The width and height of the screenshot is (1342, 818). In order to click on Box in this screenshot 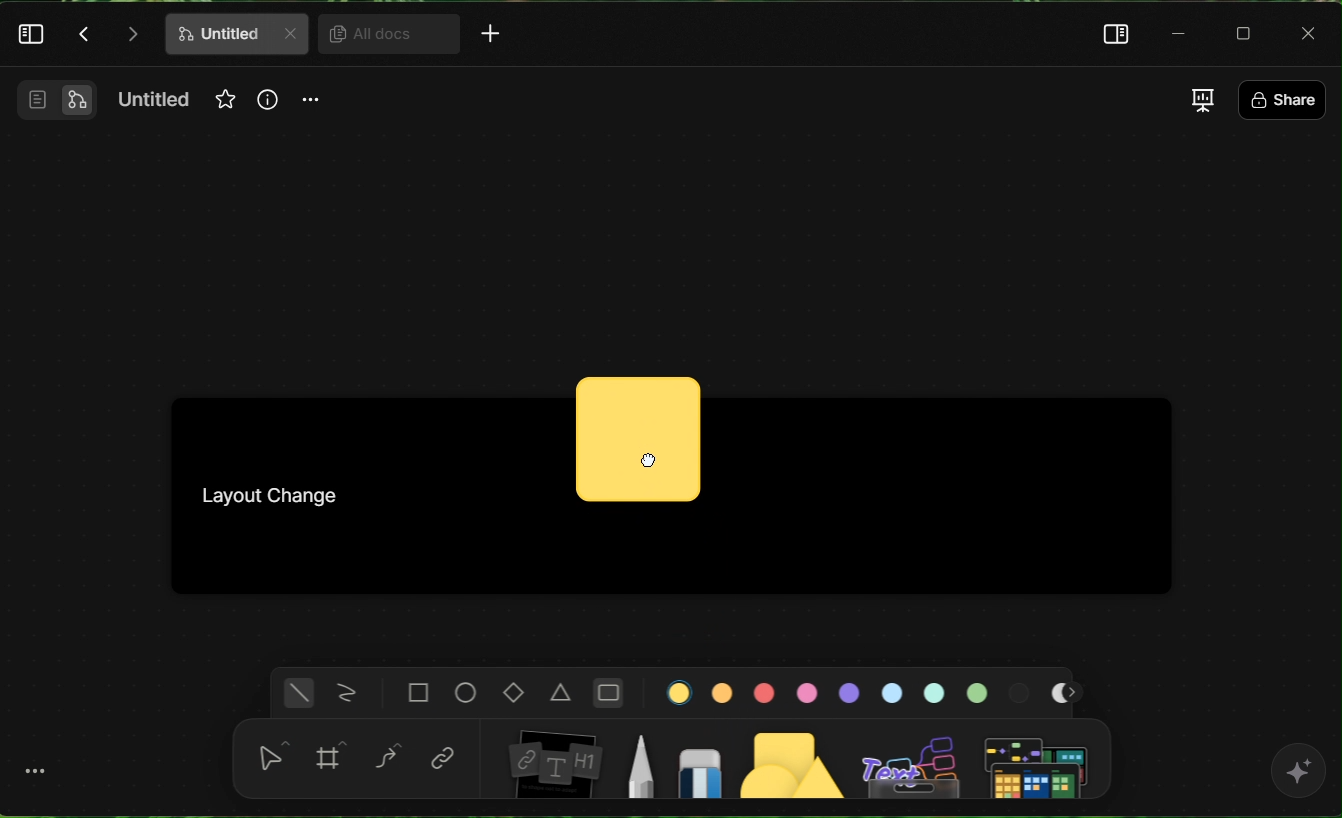, I will do `click(1249, 33)`.